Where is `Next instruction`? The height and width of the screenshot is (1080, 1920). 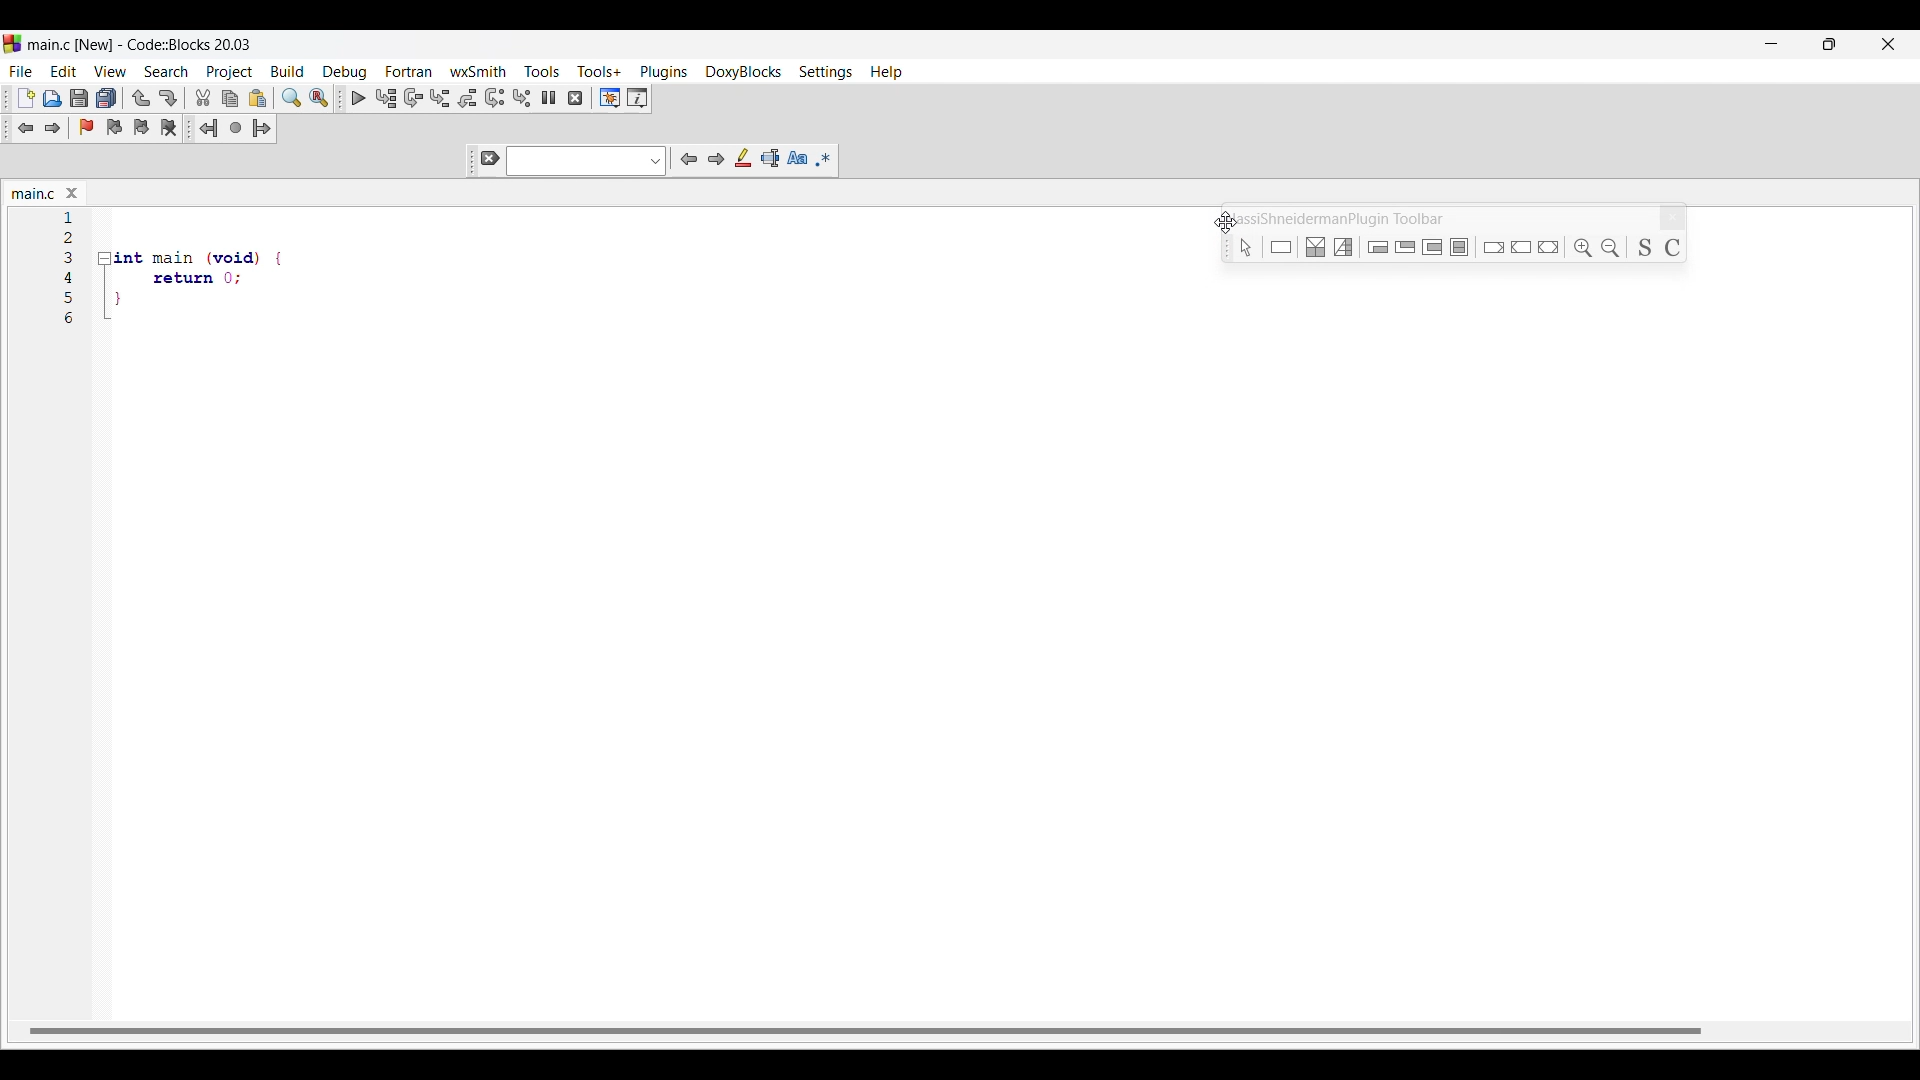
Next instruction is located at coordinates (495, 98).